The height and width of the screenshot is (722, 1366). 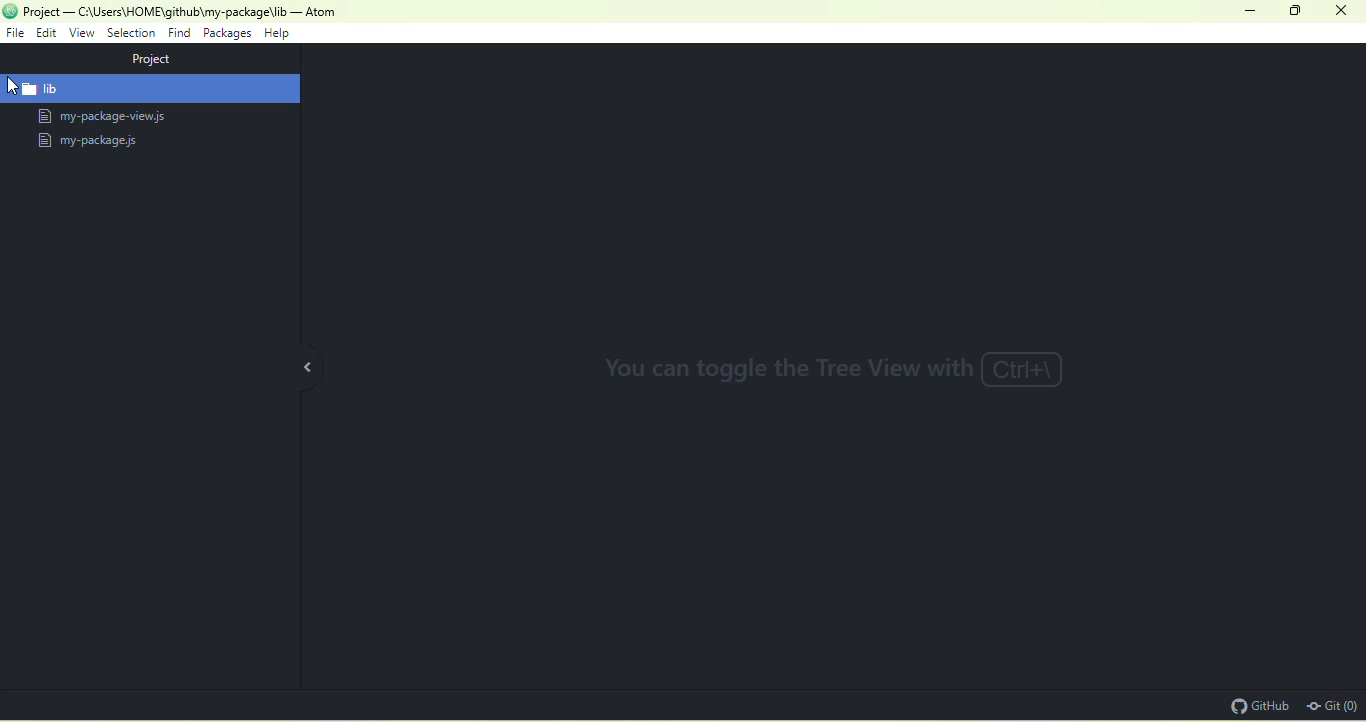 What do you see at coordinates (1342, 10) in the screenshot?
I see `close` at bounding box center [1342, 10].